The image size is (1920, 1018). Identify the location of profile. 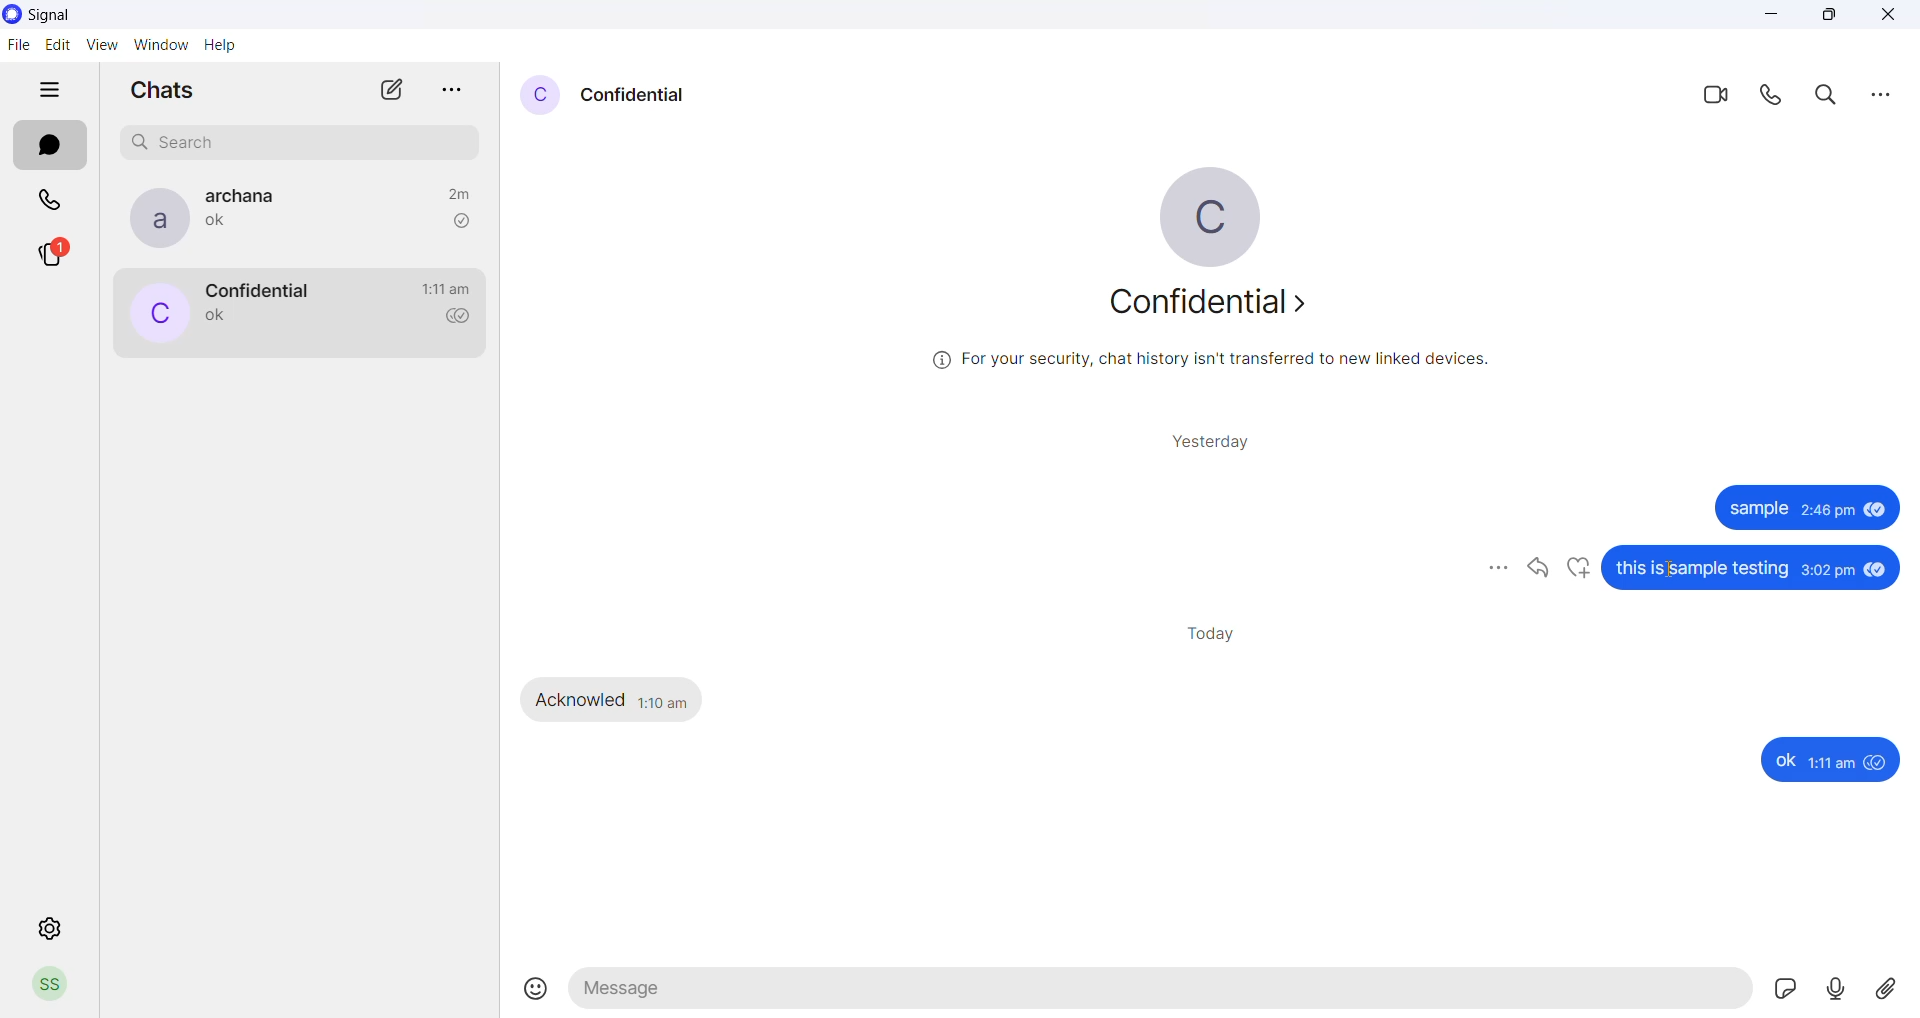
(49, 987).